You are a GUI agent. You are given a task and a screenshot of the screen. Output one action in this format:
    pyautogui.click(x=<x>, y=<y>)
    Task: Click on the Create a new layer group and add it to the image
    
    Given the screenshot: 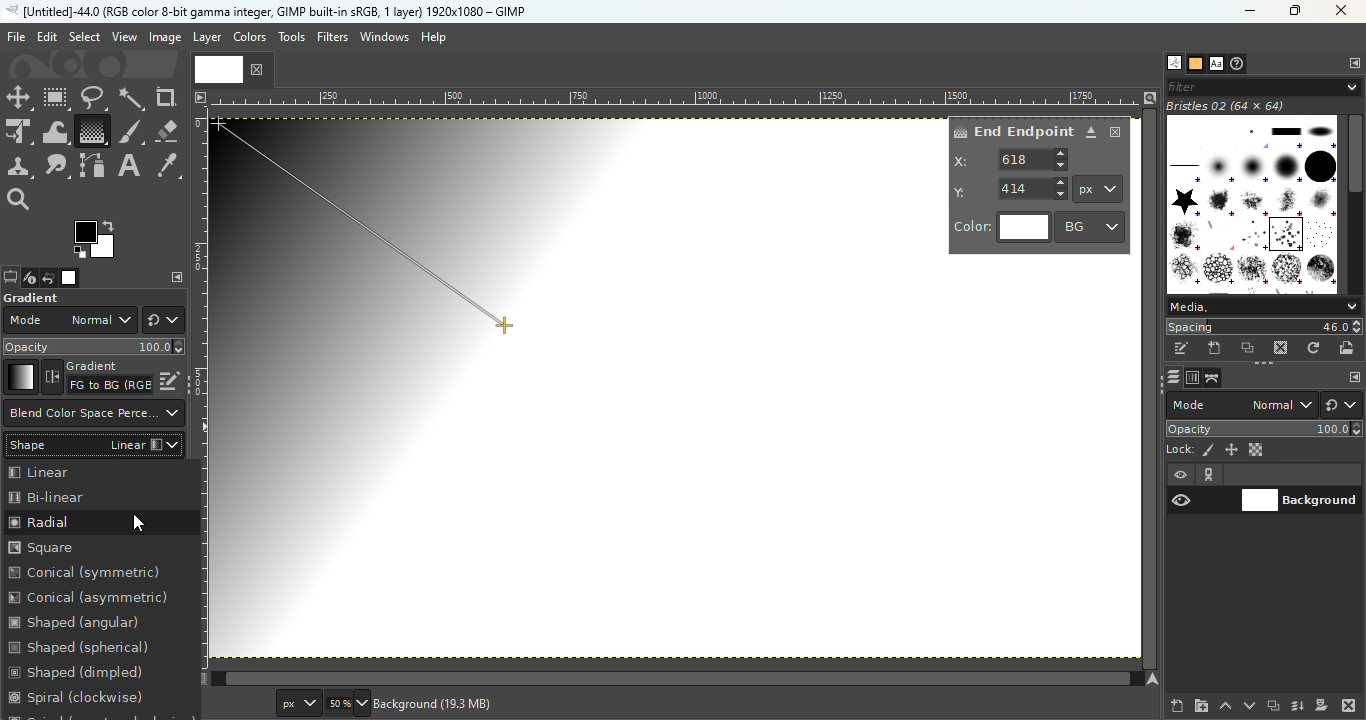 What is the action you would take?
    pyautogui.click(x=1201, y=706)
    